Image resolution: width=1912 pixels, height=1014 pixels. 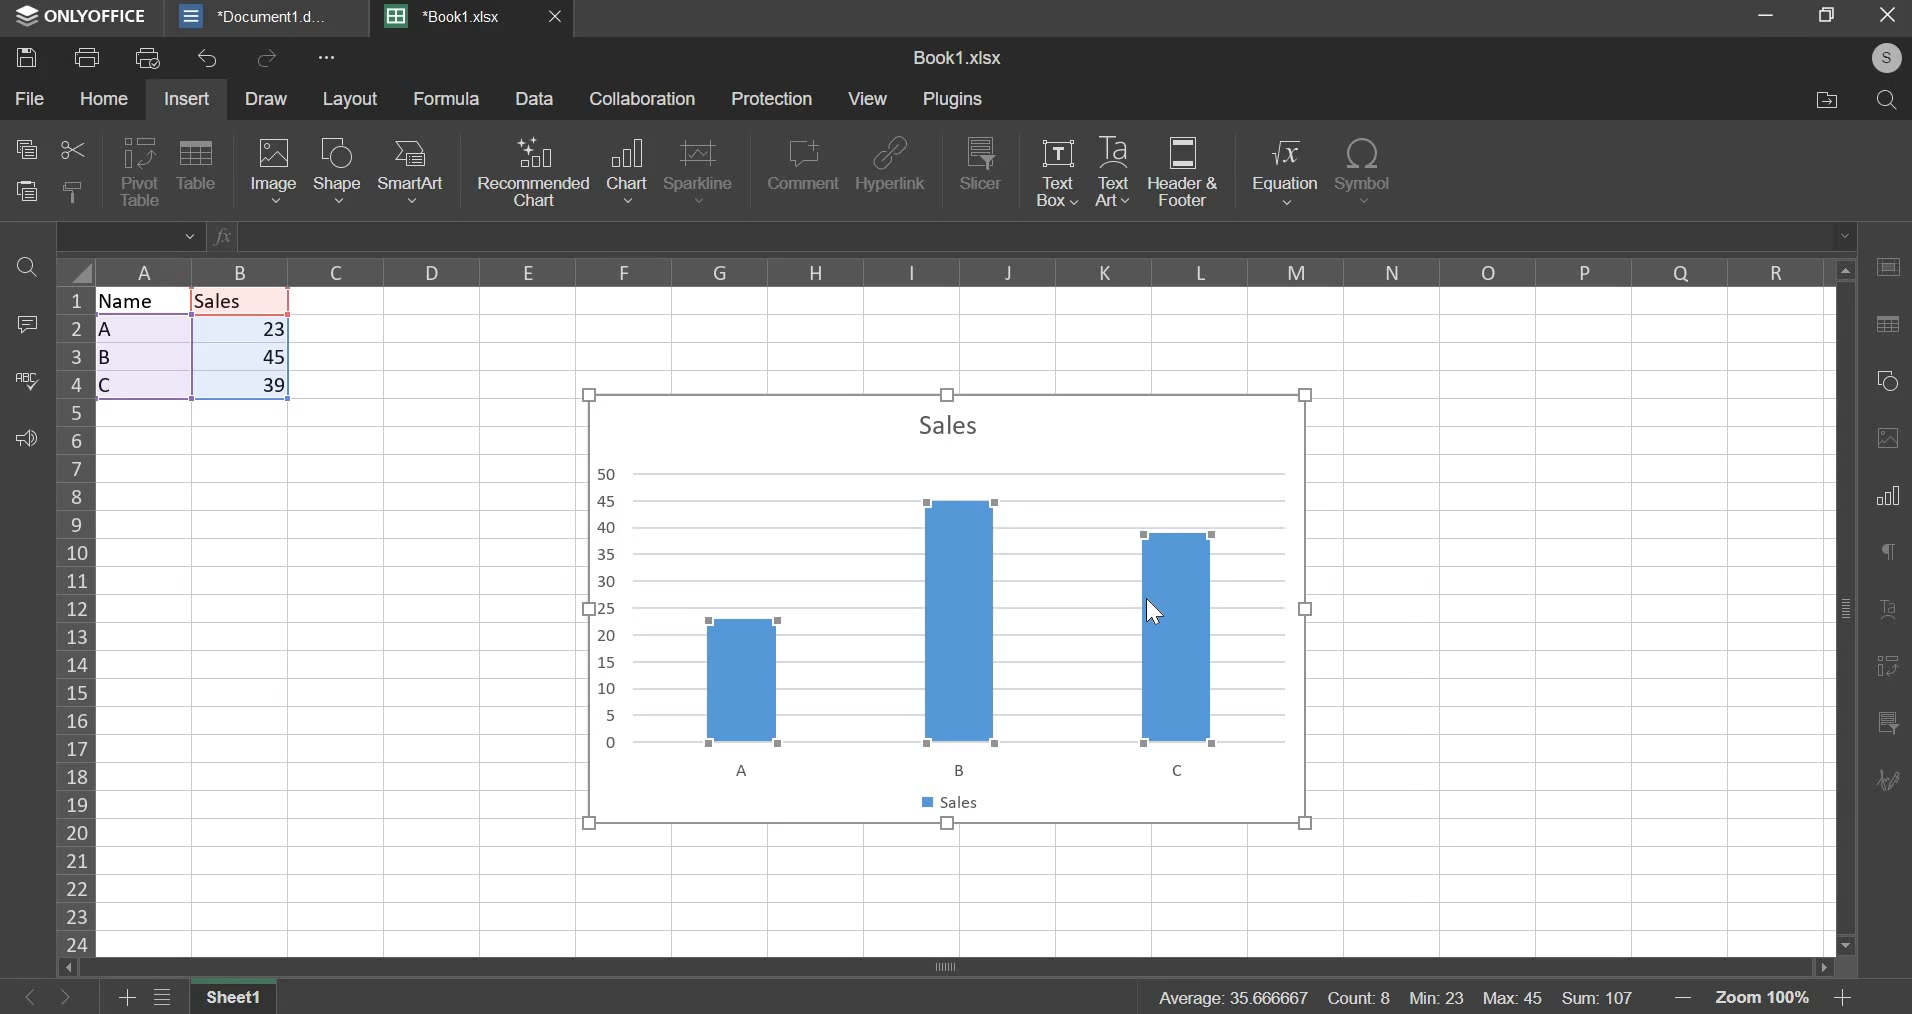 I want to click on undo, so click(x=209, y=60).